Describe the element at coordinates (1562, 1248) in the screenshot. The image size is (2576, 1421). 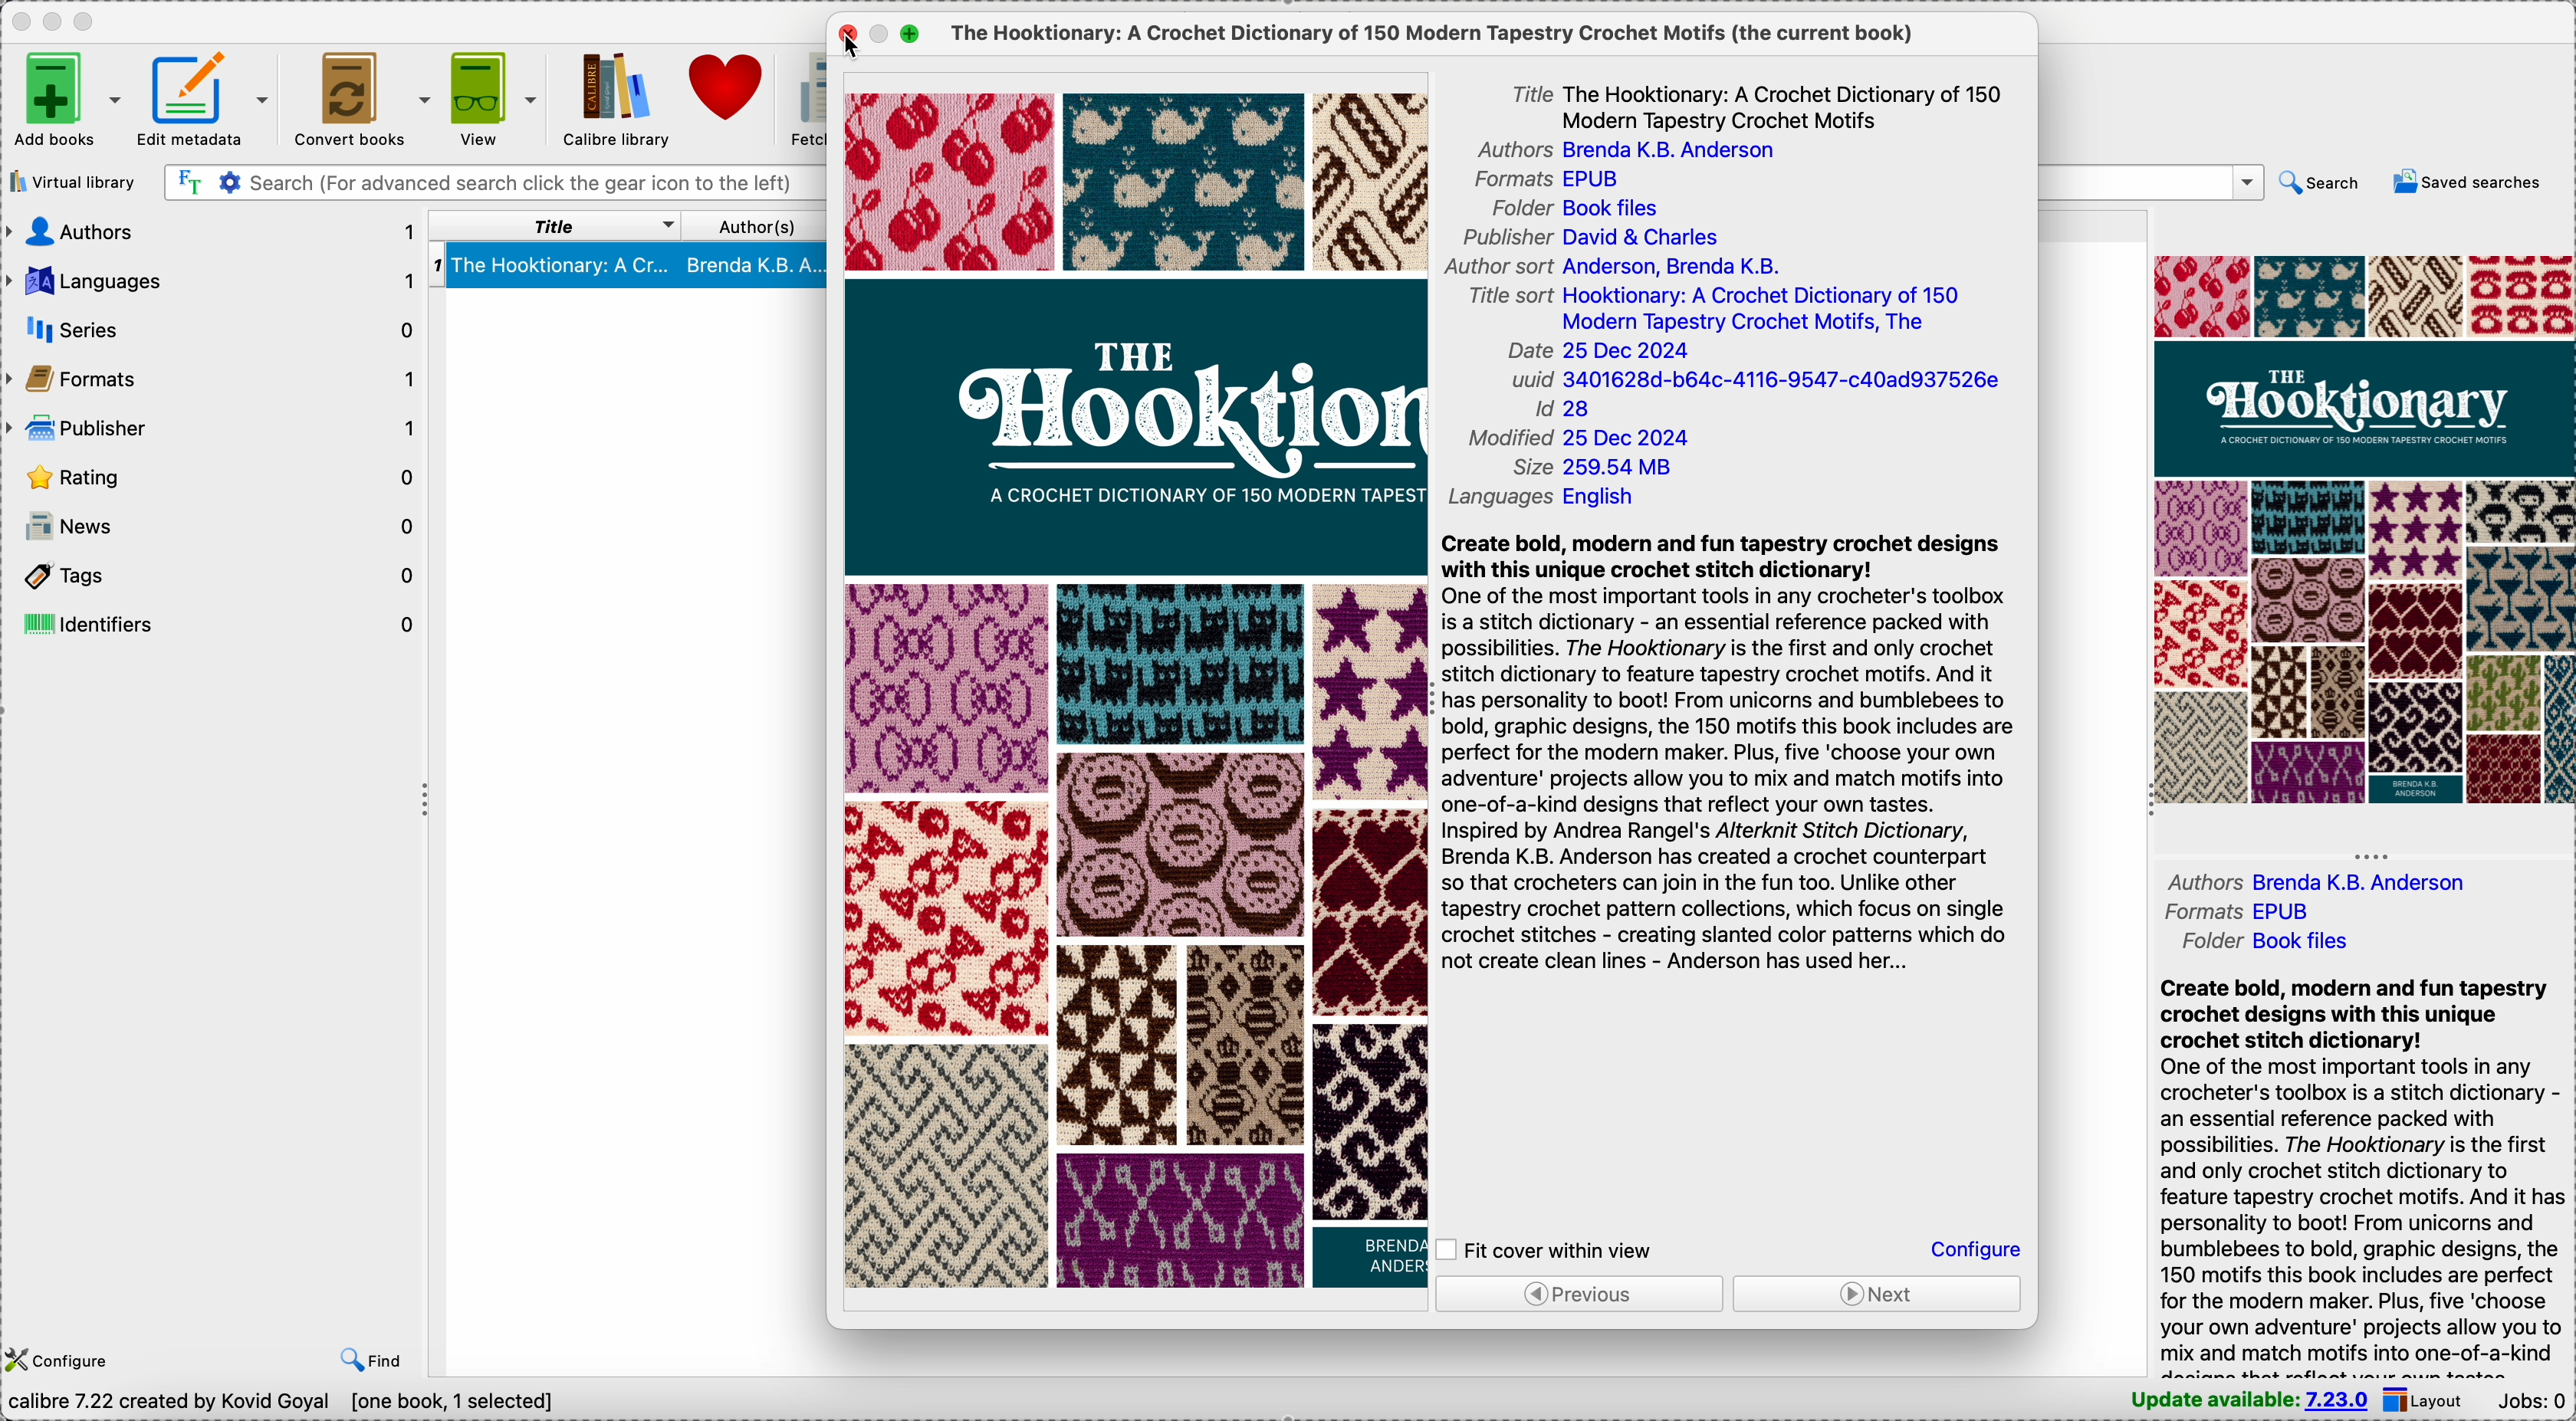
I see `click on fit cover within view` at that location.